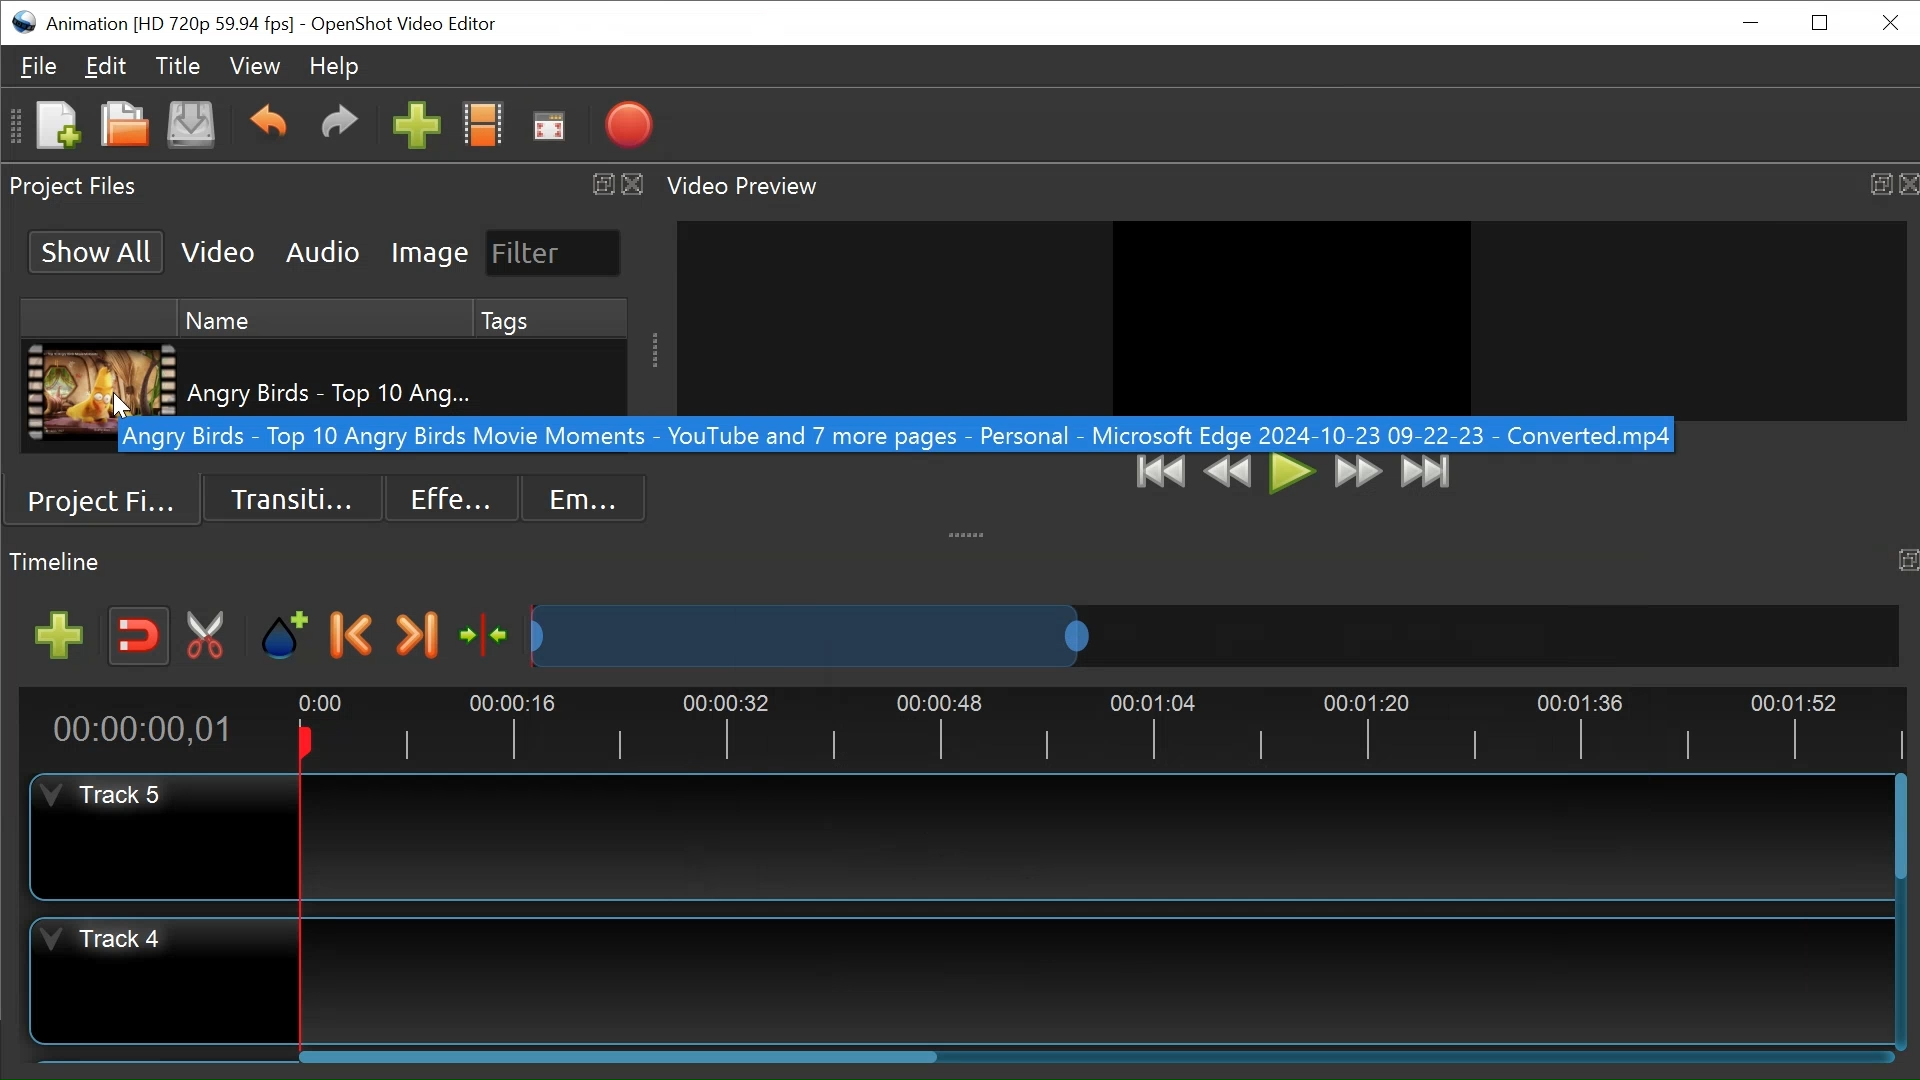  What do you see at coordinates (160, 980) in the screenshot?
I see `Track Header` at bounding box center [160, 980].